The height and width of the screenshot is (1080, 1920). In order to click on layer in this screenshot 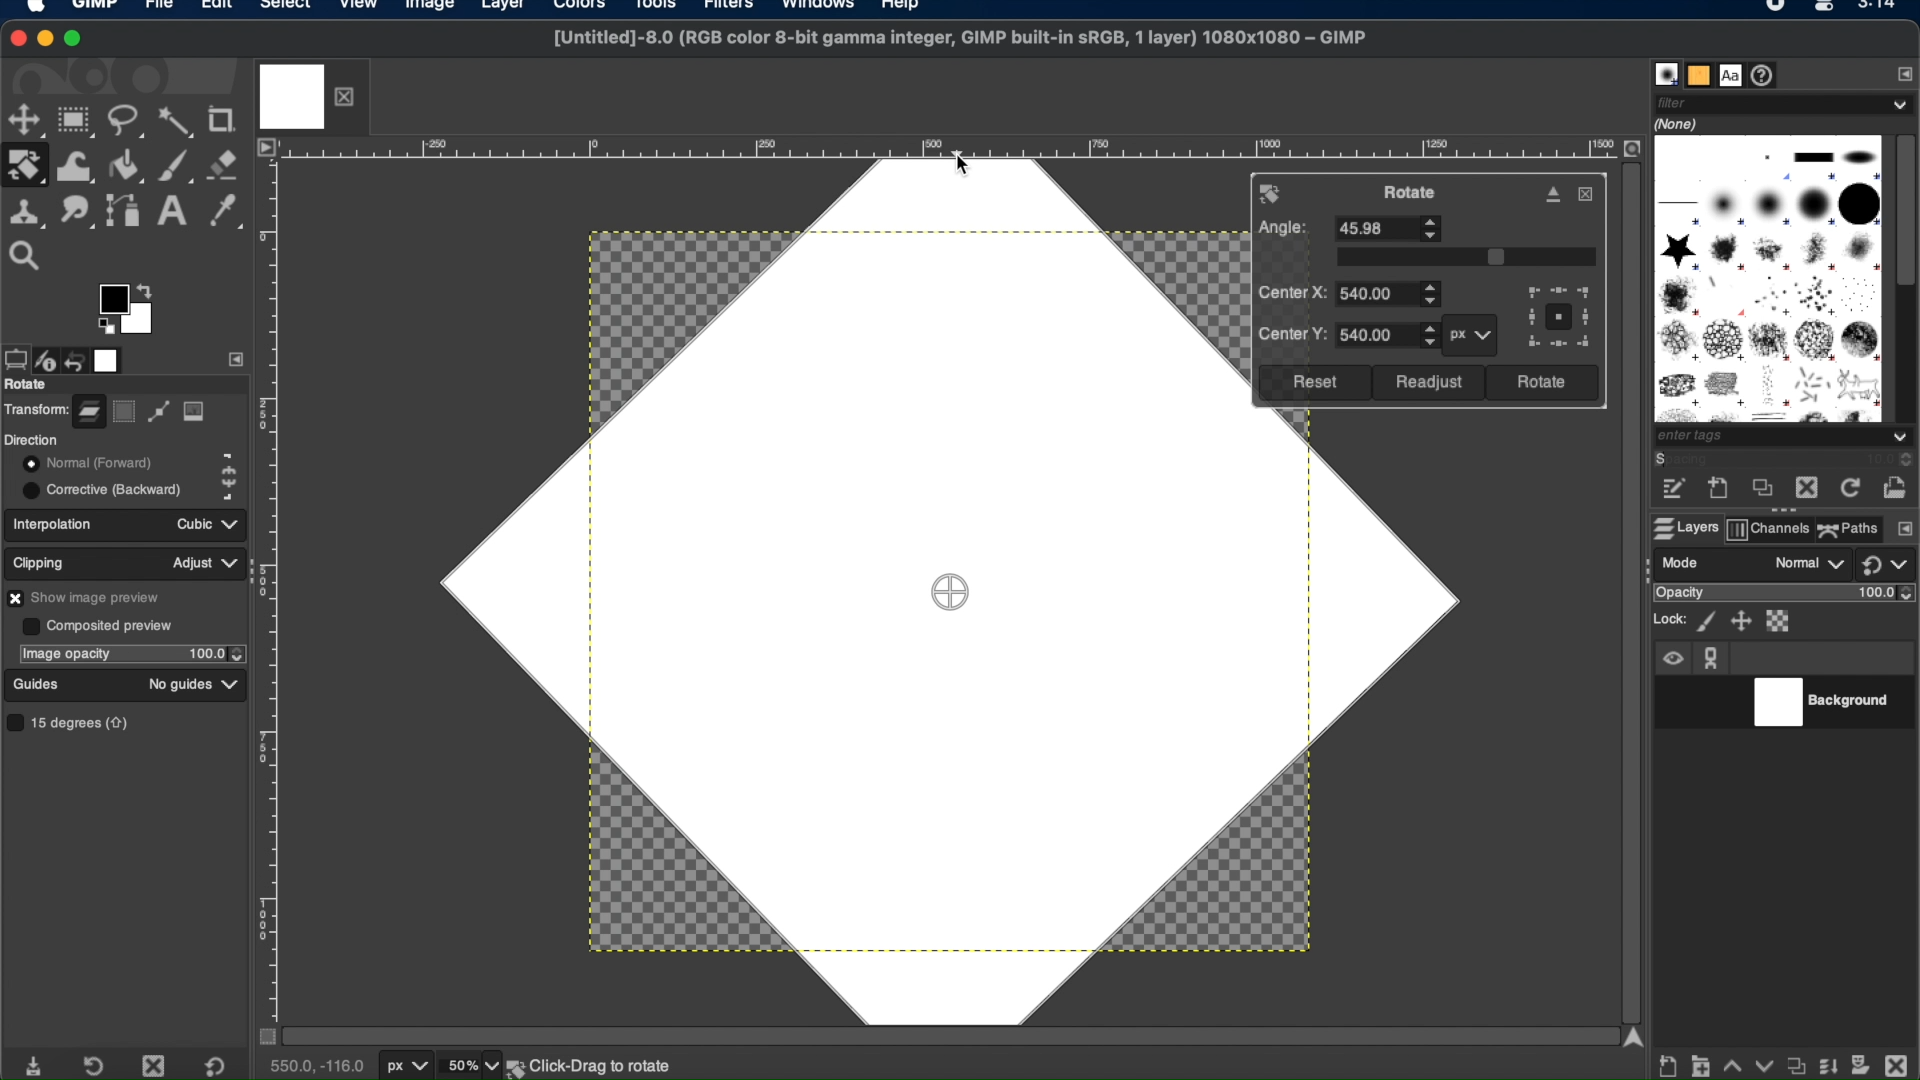, I will do `click(88, 408)`.